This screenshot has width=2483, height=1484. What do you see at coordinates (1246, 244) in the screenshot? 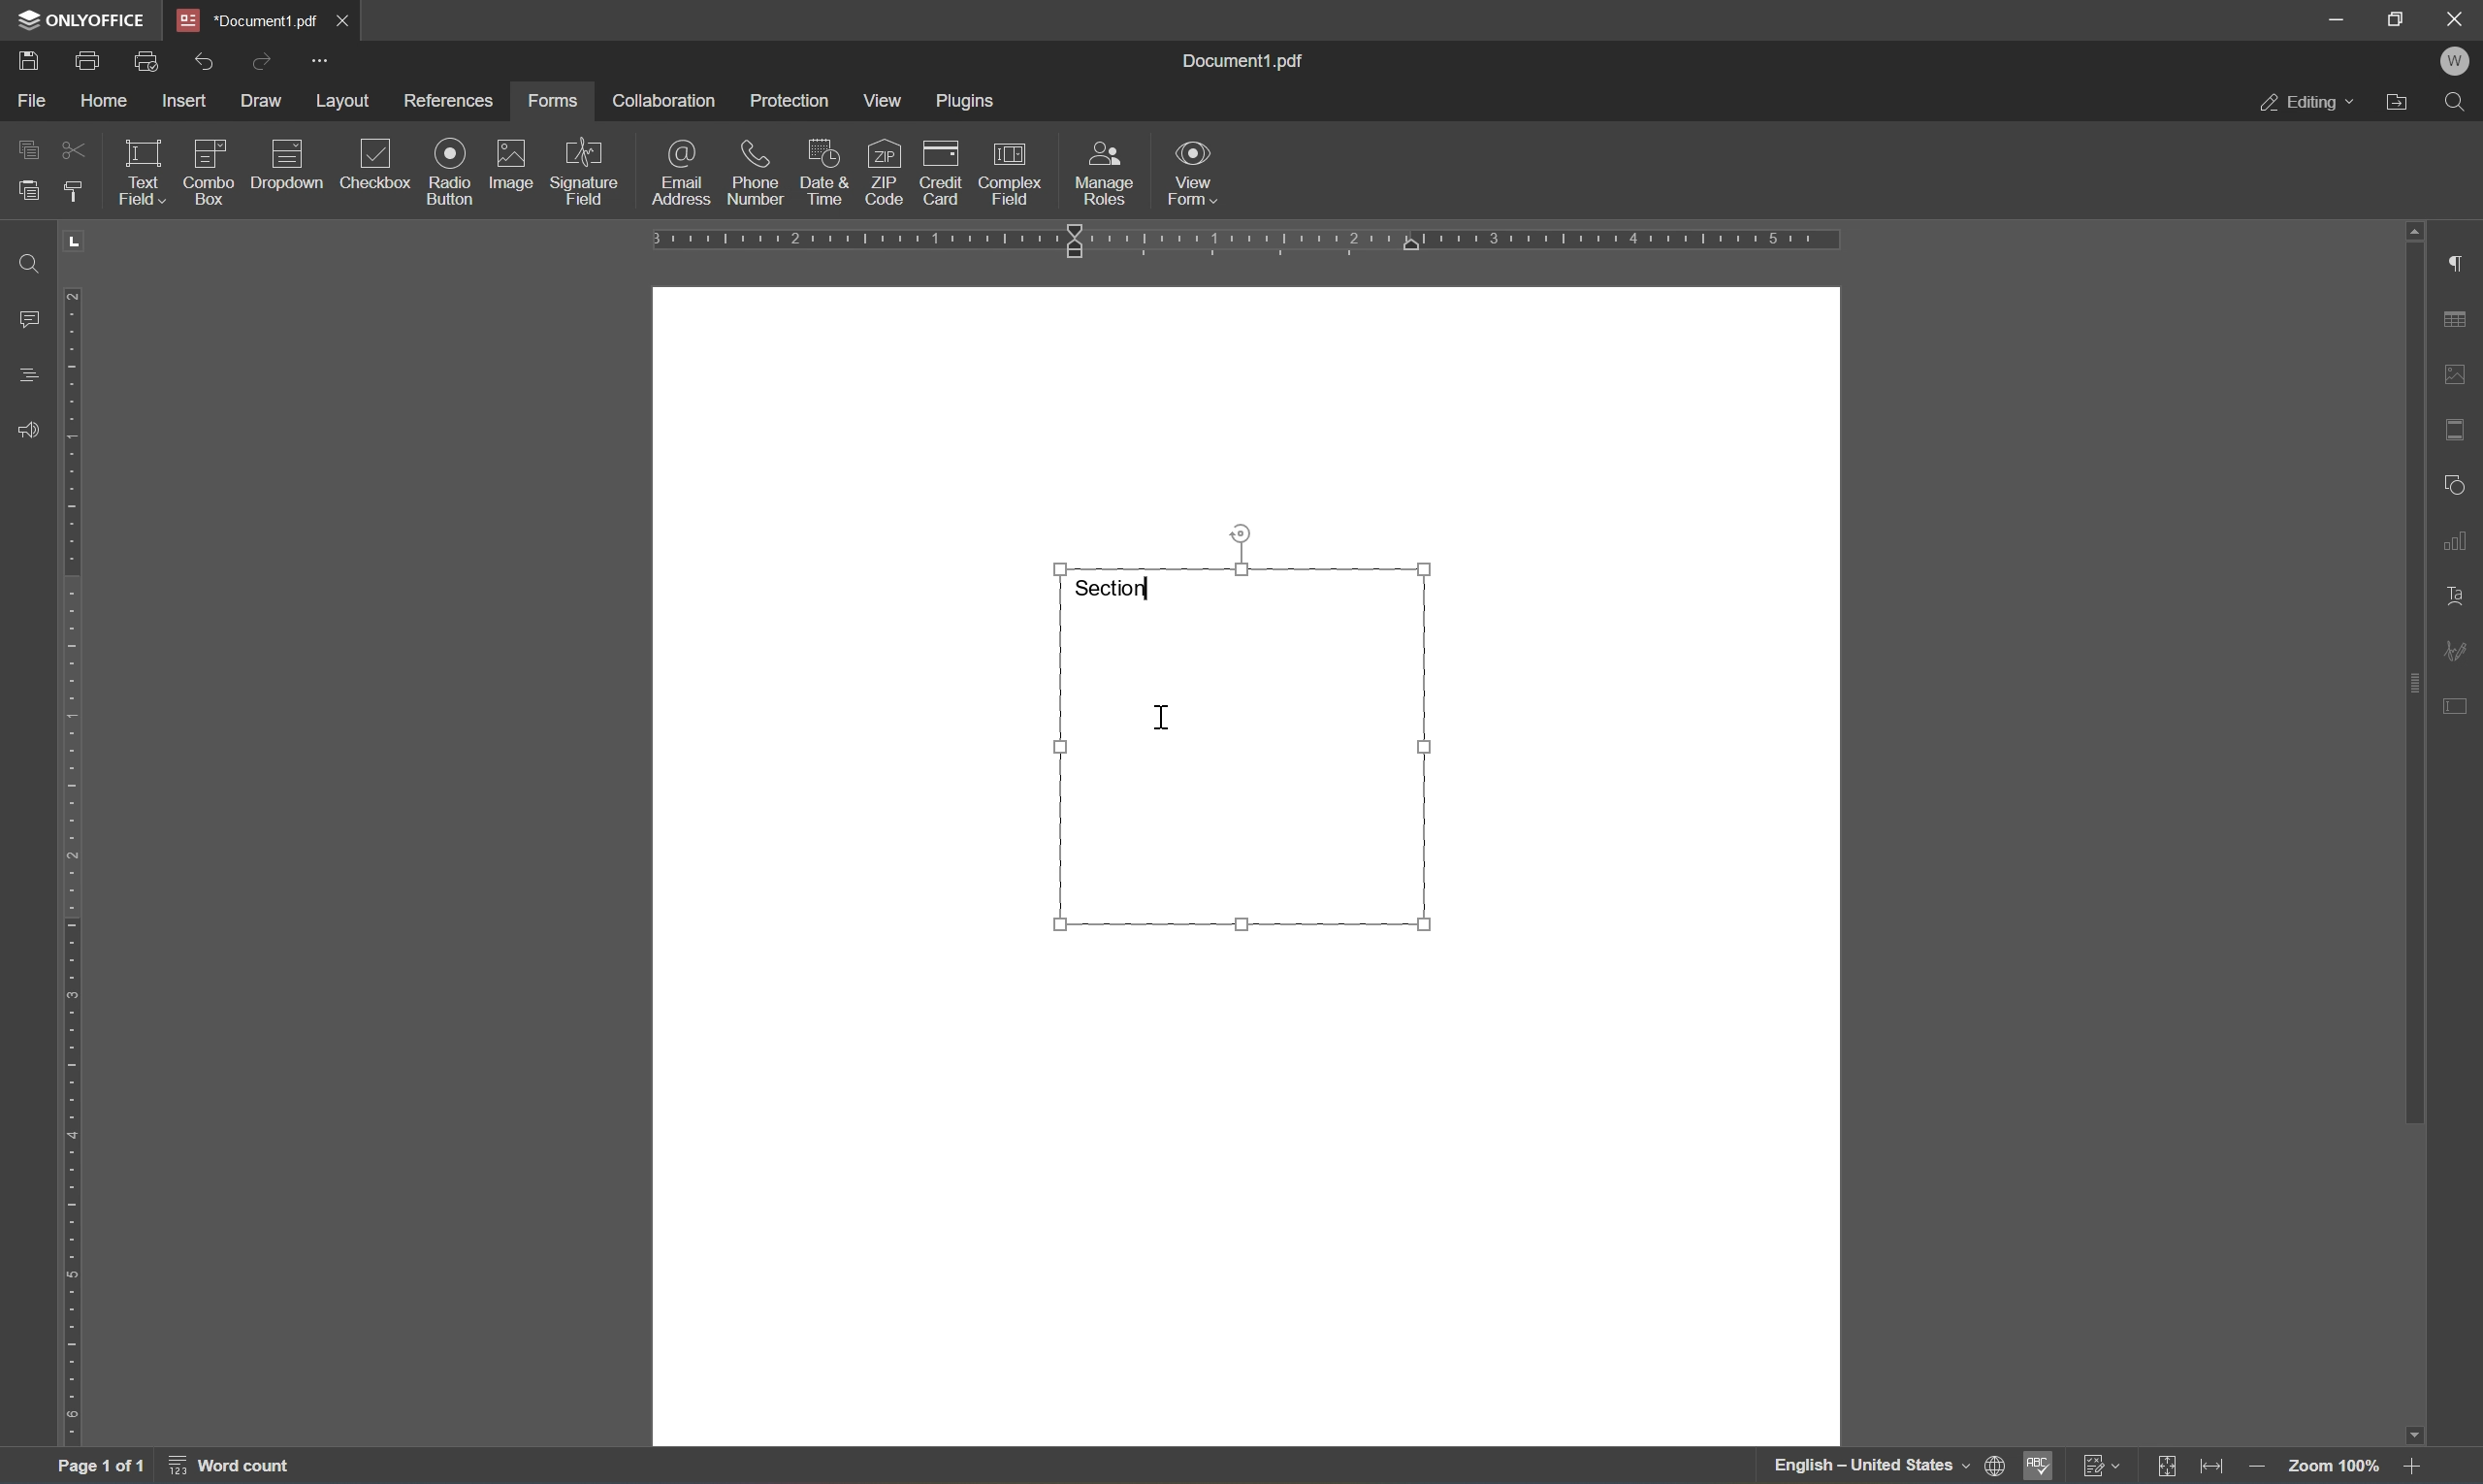
I see `ruler` at bounding box center [1246, 244].